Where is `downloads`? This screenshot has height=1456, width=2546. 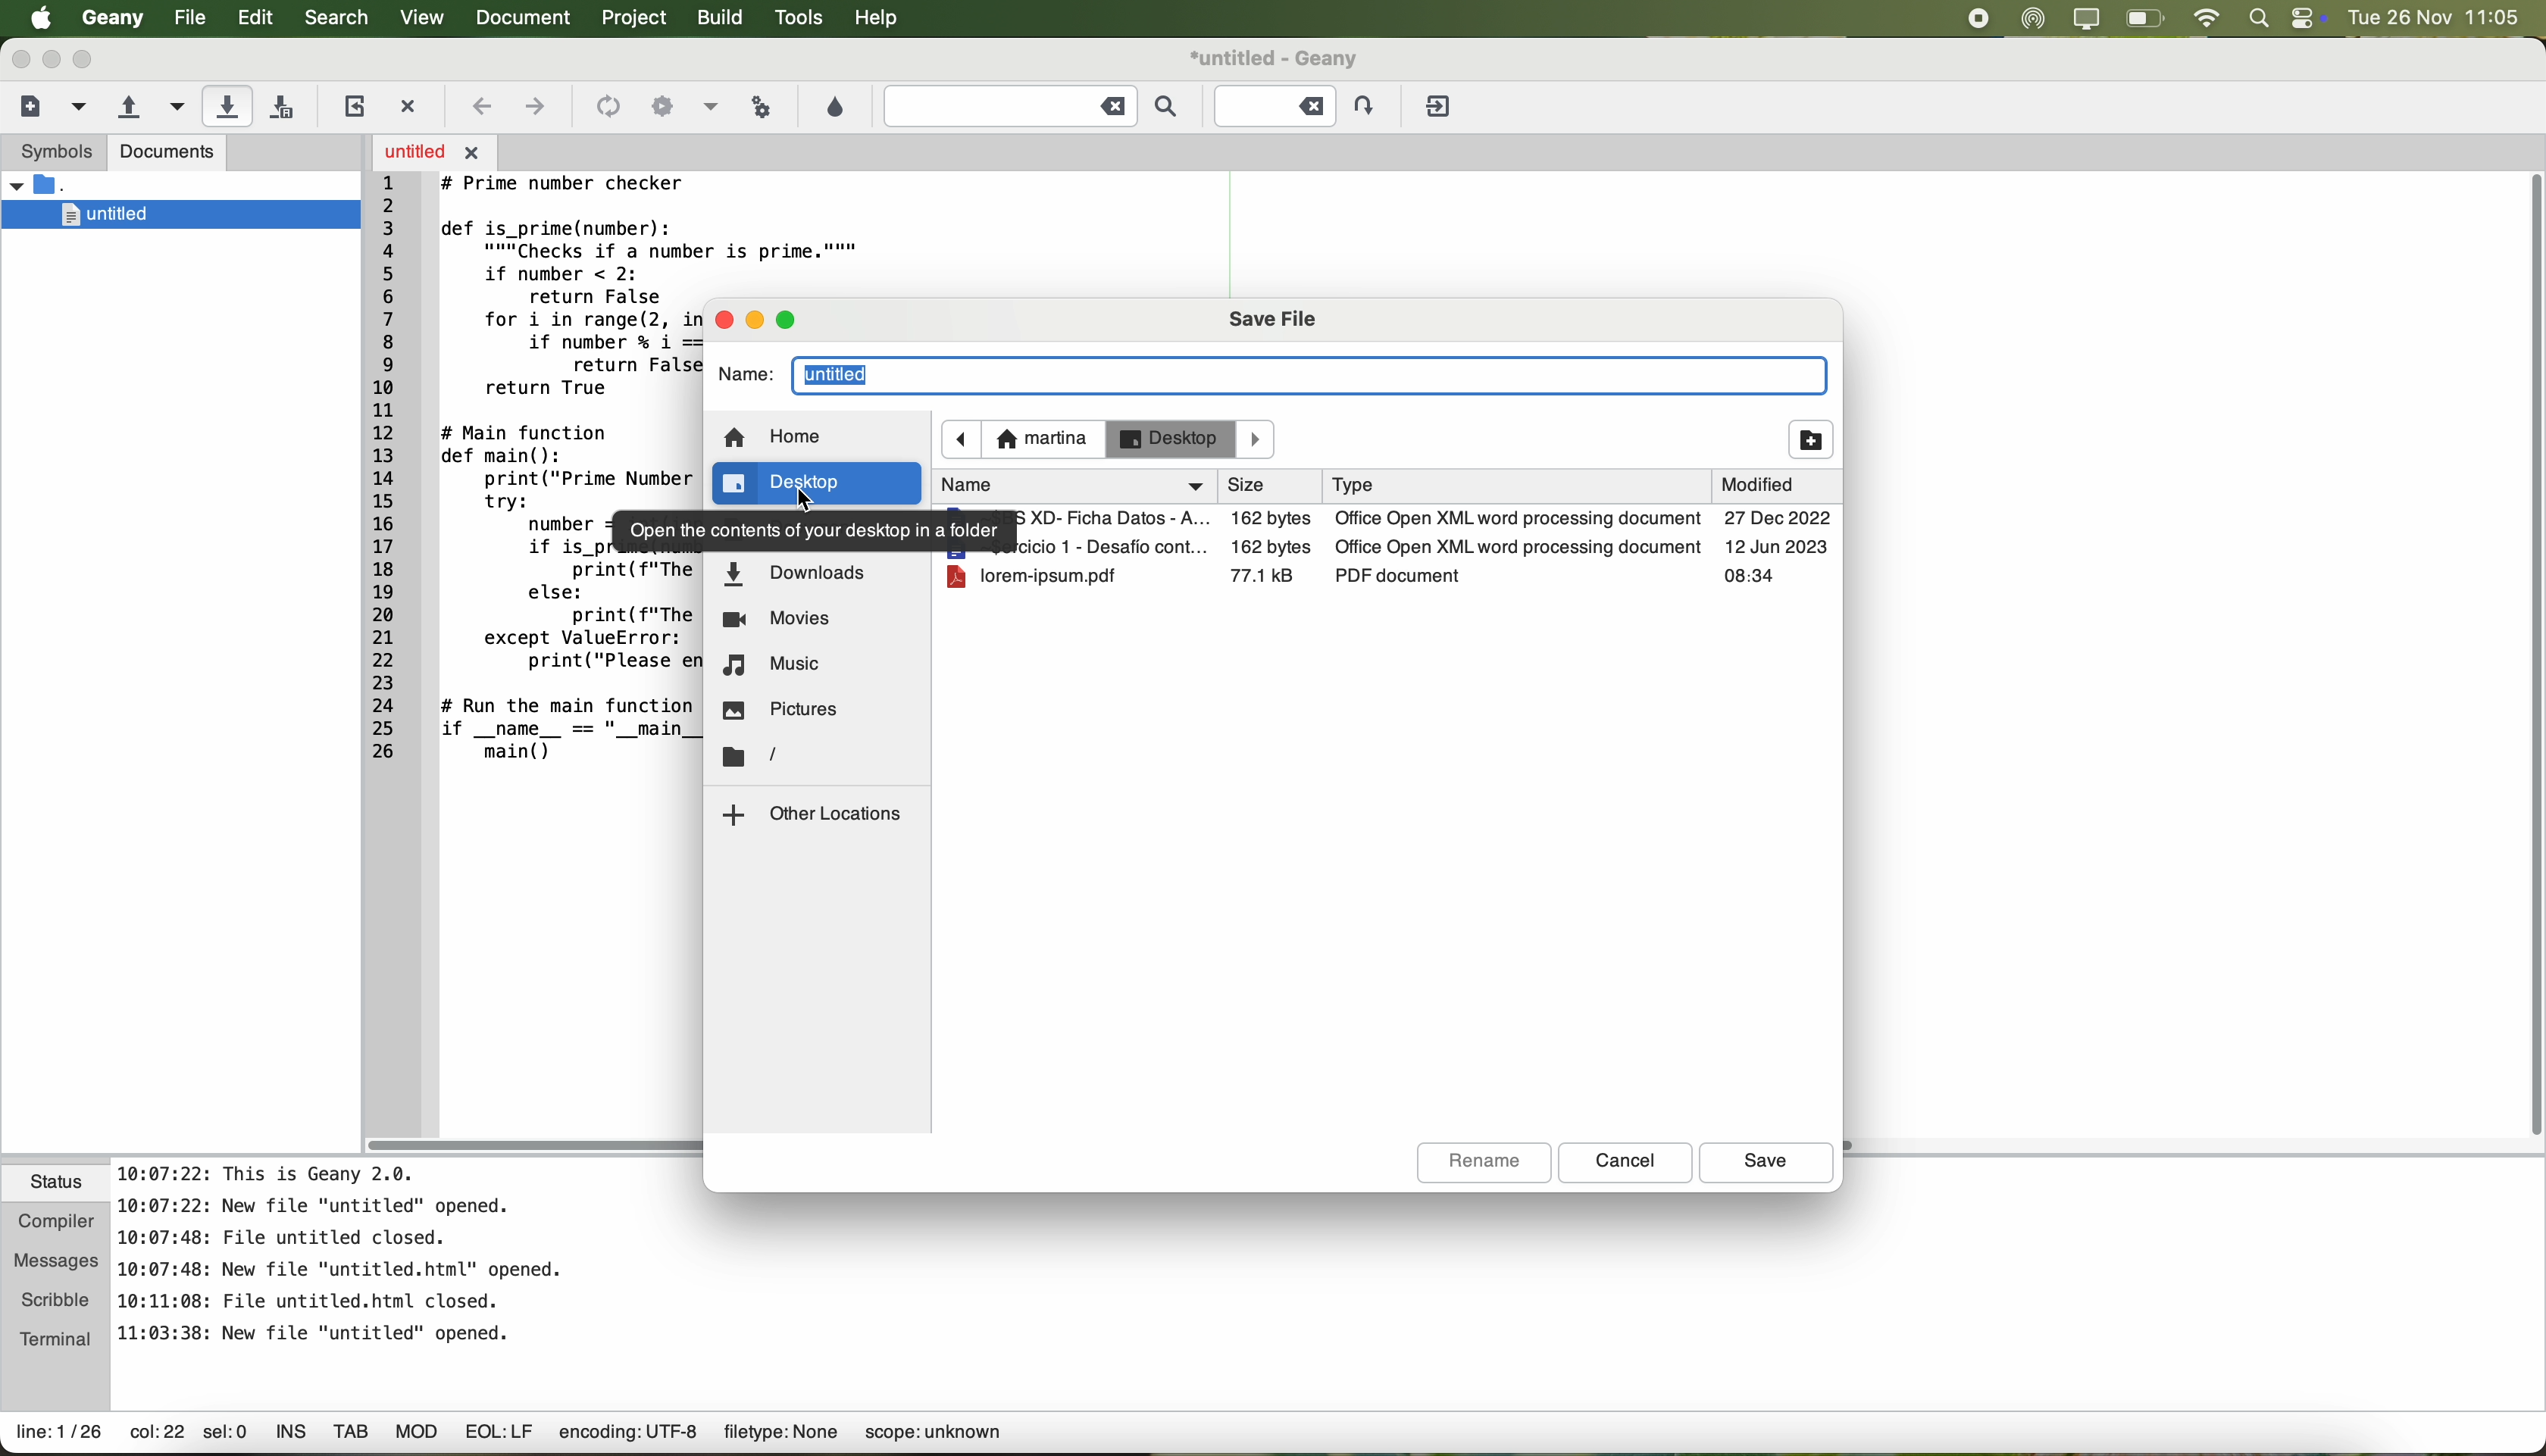 downloads is located at coordinates (794, 575).